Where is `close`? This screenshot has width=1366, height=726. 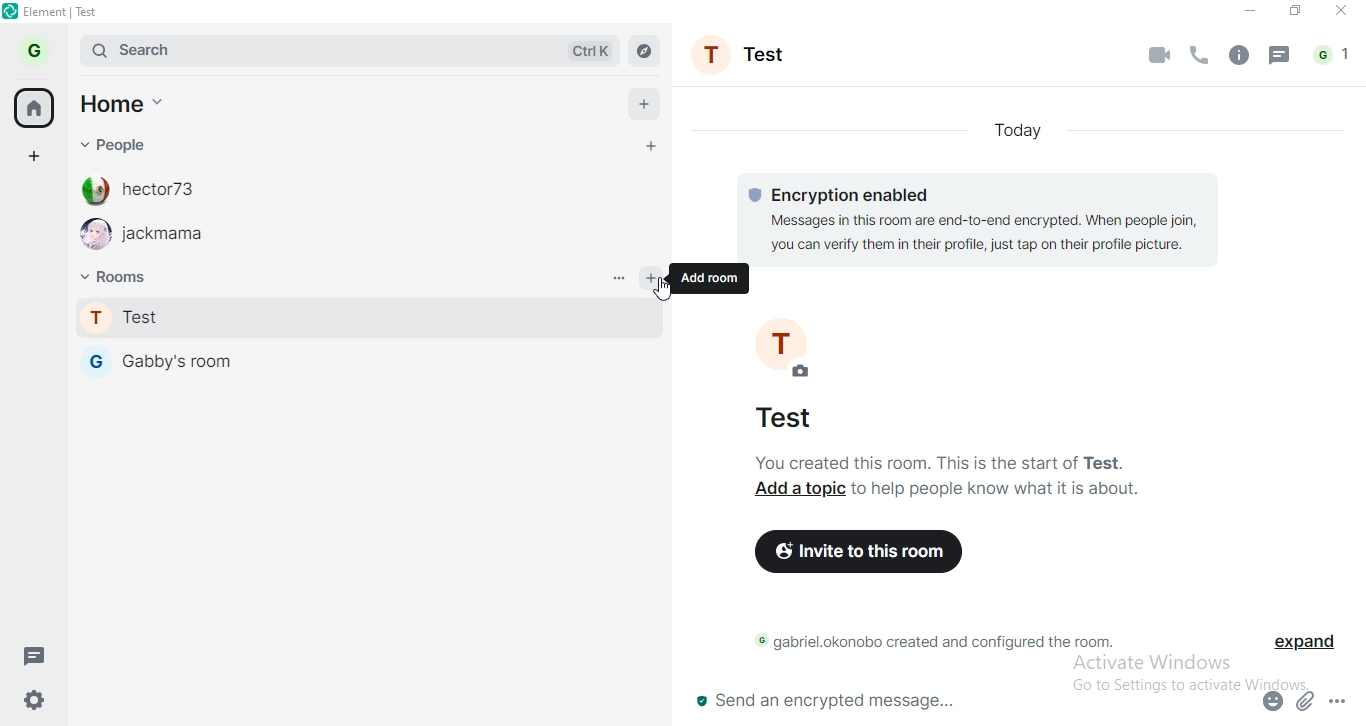 close is located at coordinates (1344, 14).